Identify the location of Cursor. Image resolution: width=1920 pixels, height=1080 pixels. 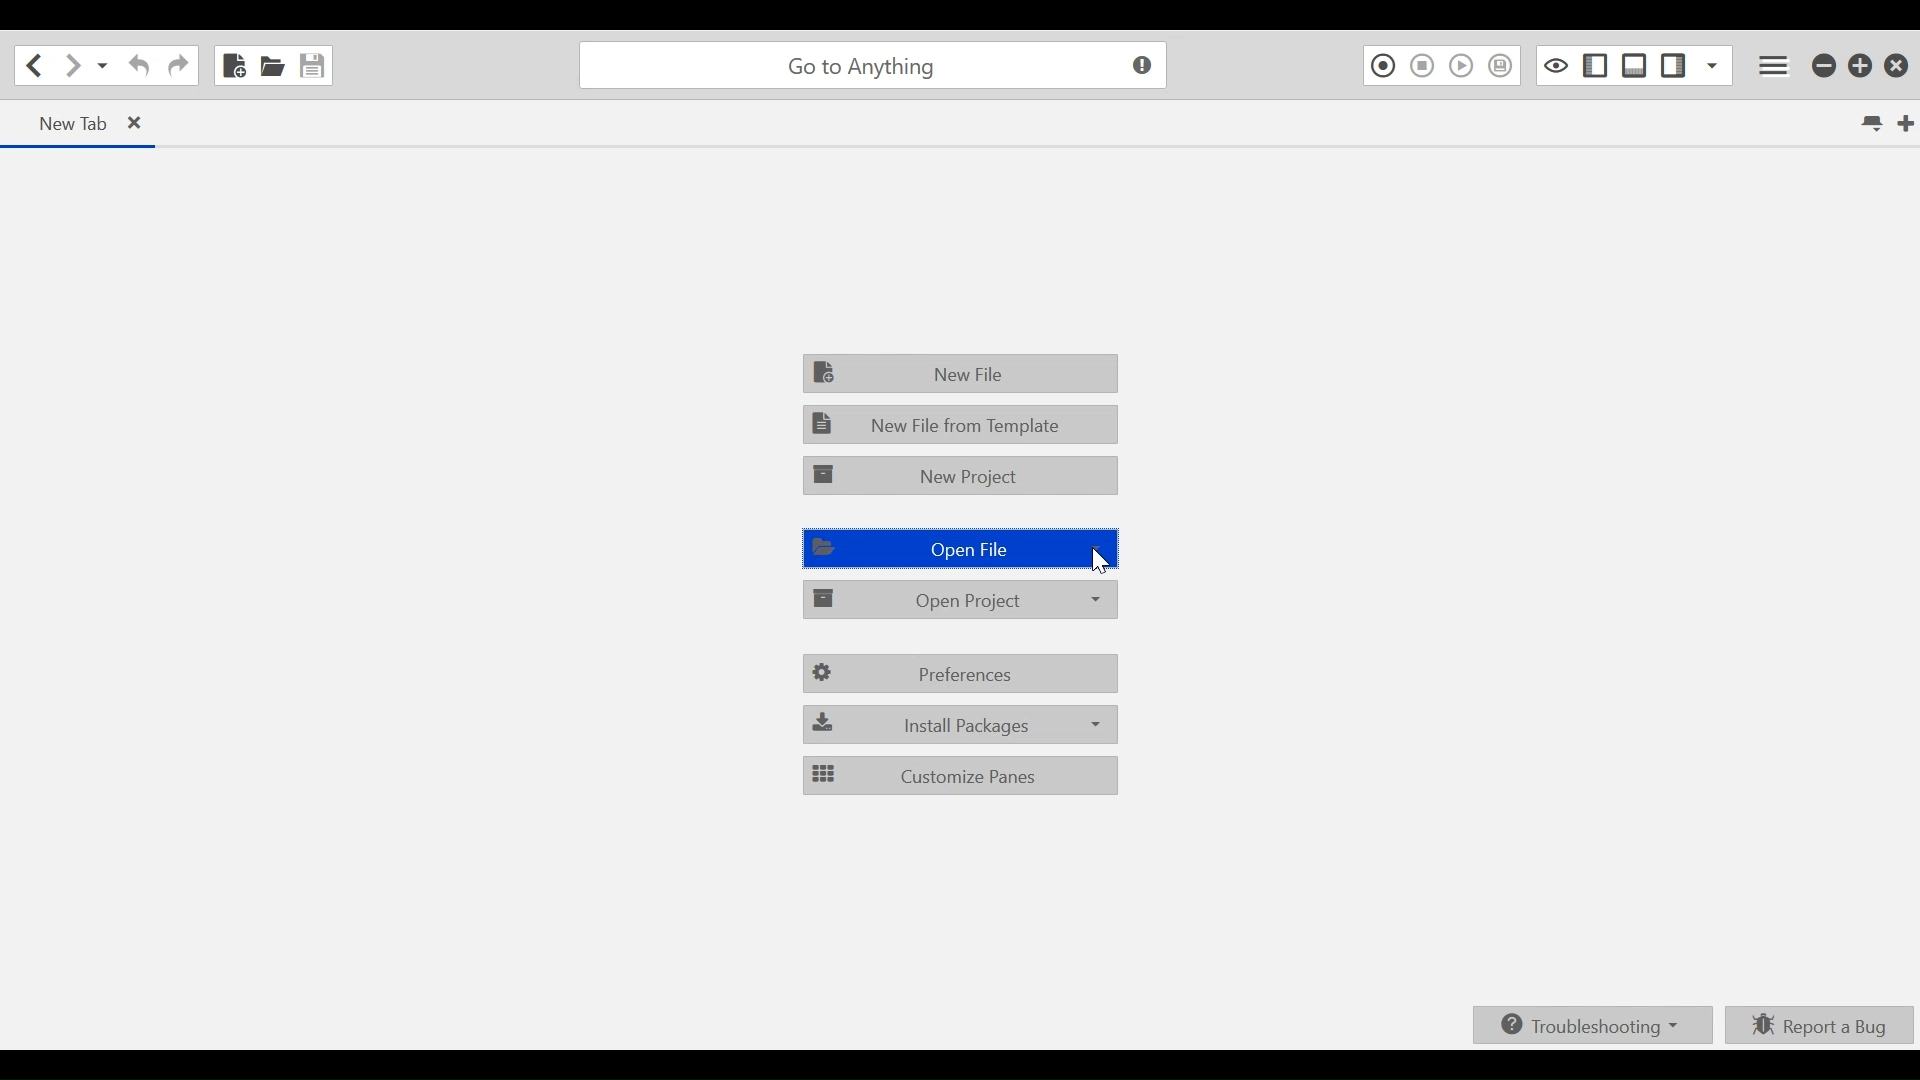
(1102, 562).